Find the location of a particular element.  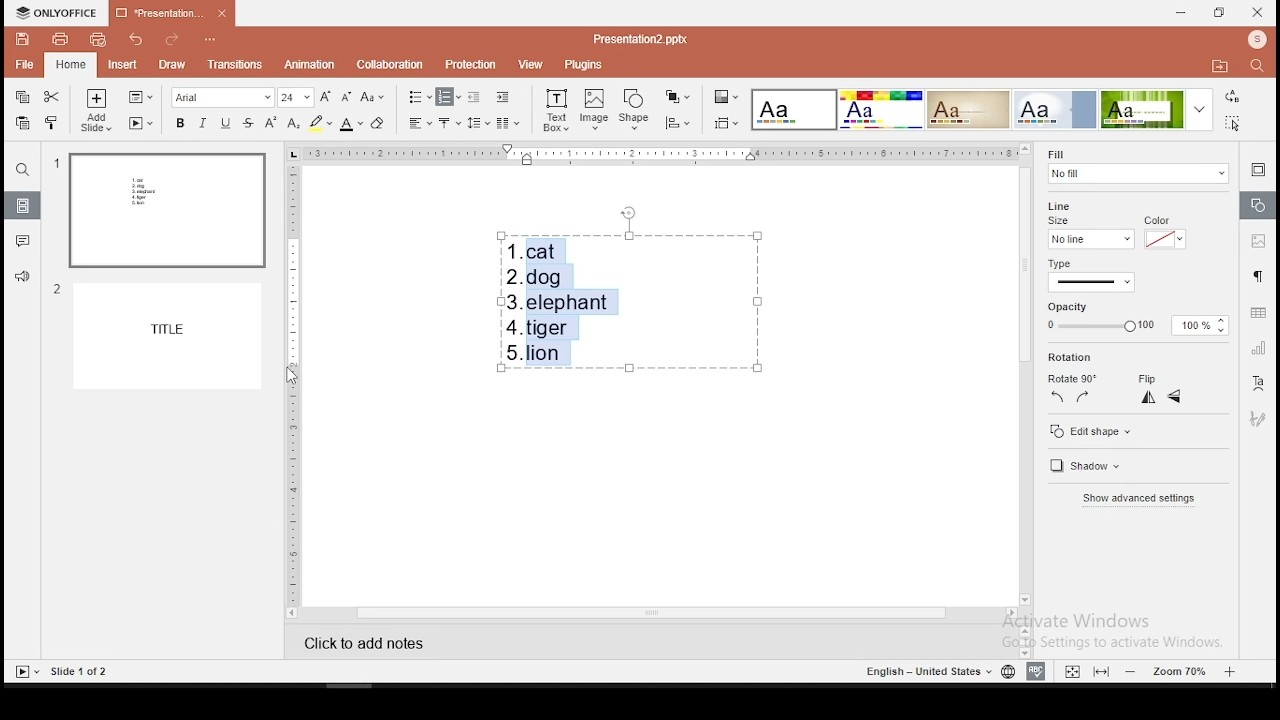

cut is located at coordinates (50, 98).